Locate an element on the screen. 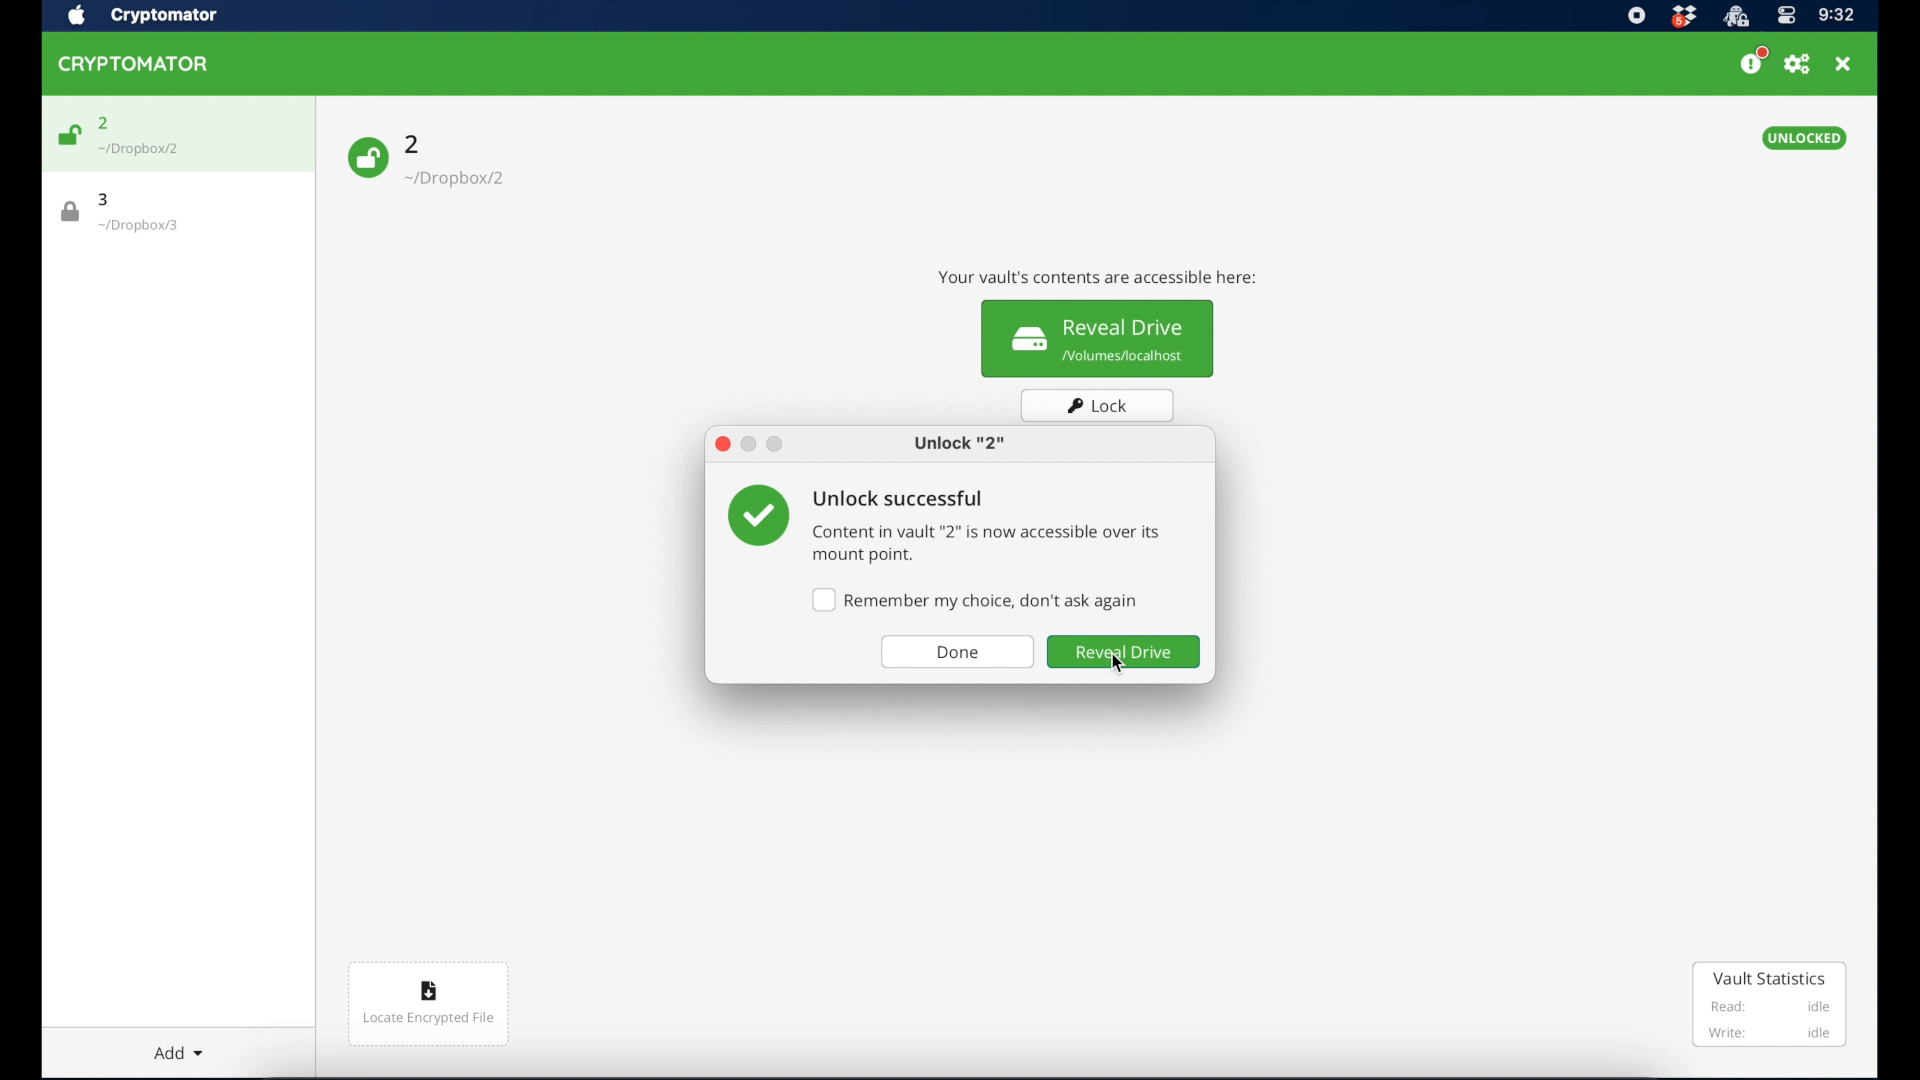 The width and height of the screenshot is (1920, 1080). vault location is located at coordinates (147, 225).